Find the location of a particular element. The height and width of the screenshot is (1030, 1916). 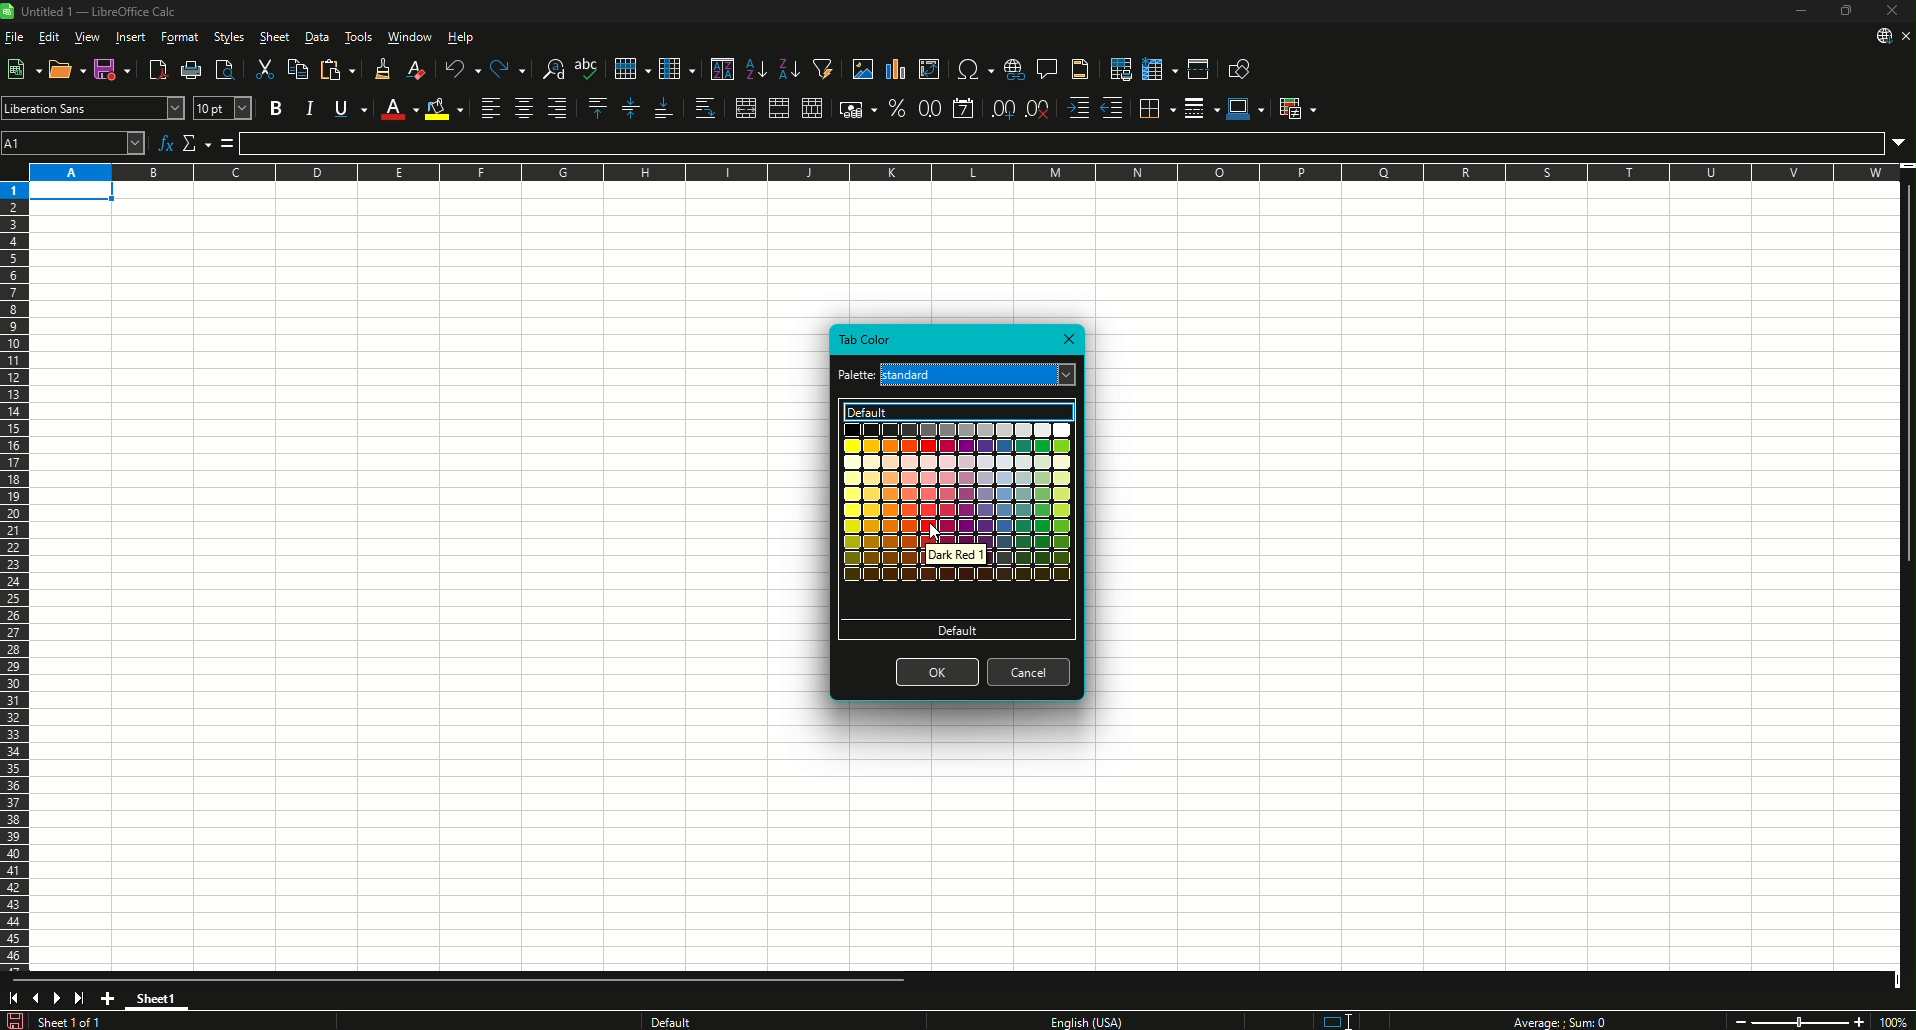

Close is located at coordinates (1892, 10).